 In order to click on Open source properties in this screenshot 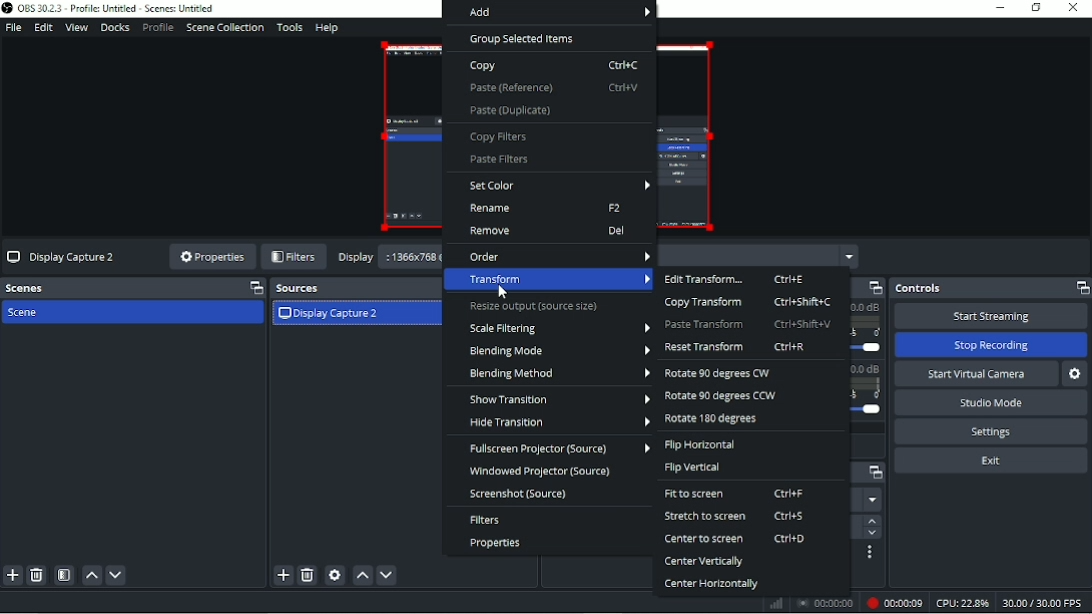, I will do `click(335, 575)`.